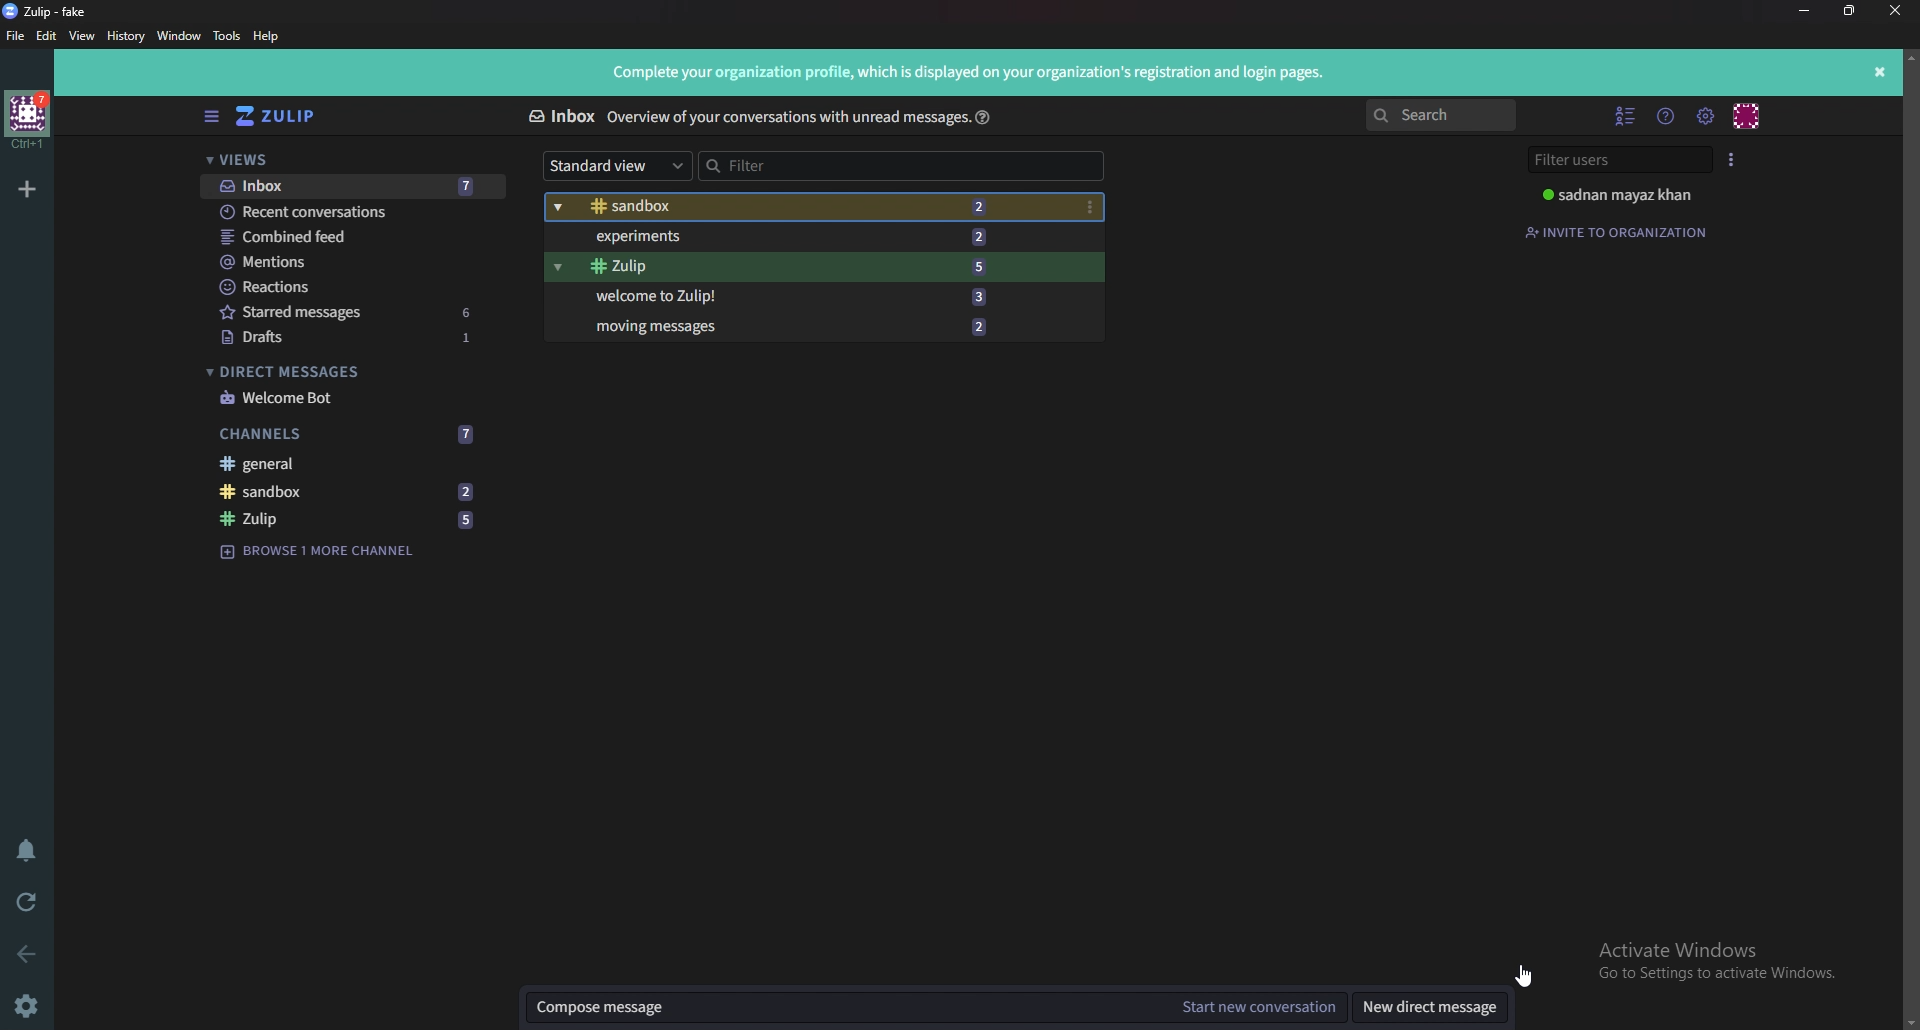 The width and height of the screenshot is (1920, 1030). Describe the element at coordinates (1734, 159) in the screenshot. I see `User list style` at that location.